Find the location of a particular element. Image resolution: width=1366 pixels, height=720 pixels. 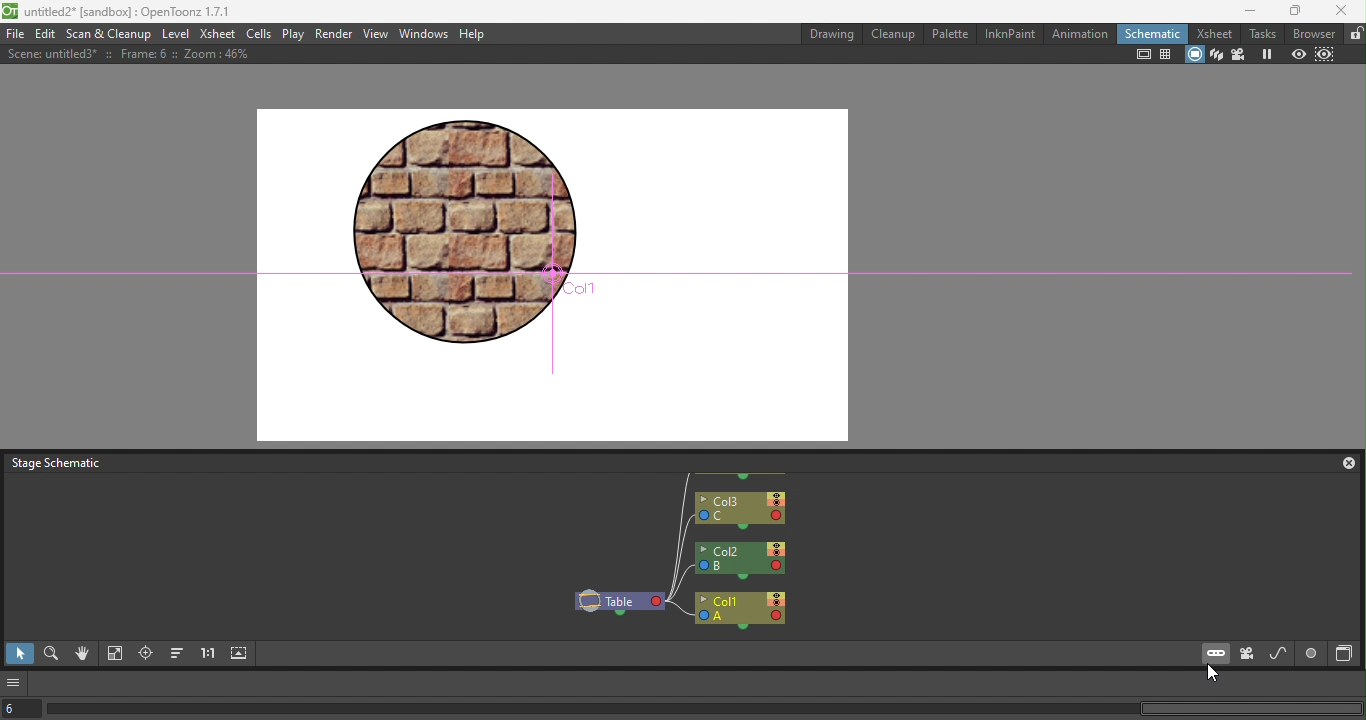

Maximize nodes is located at coordinates (240, 655).